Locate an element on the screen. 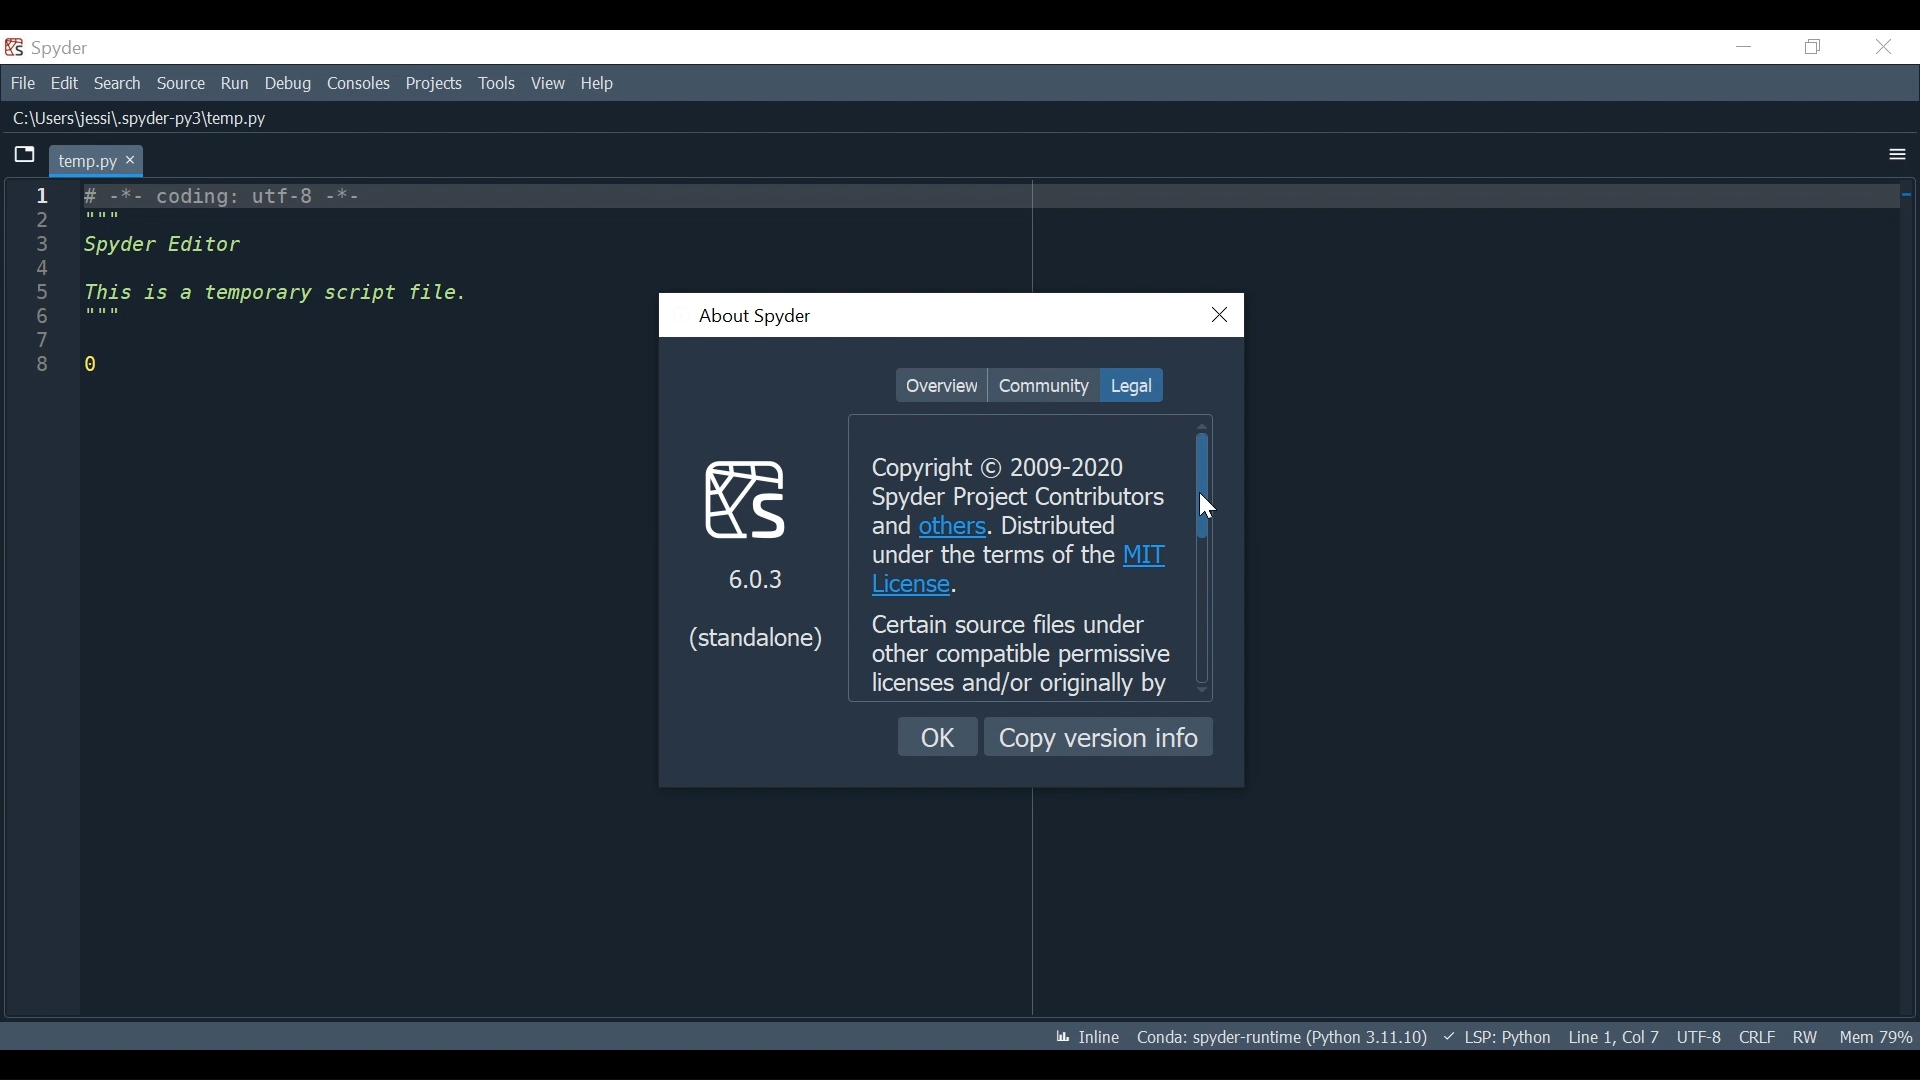 This screenshot has height=1080, width=1920. Projects is located at coordinates (434, 84).